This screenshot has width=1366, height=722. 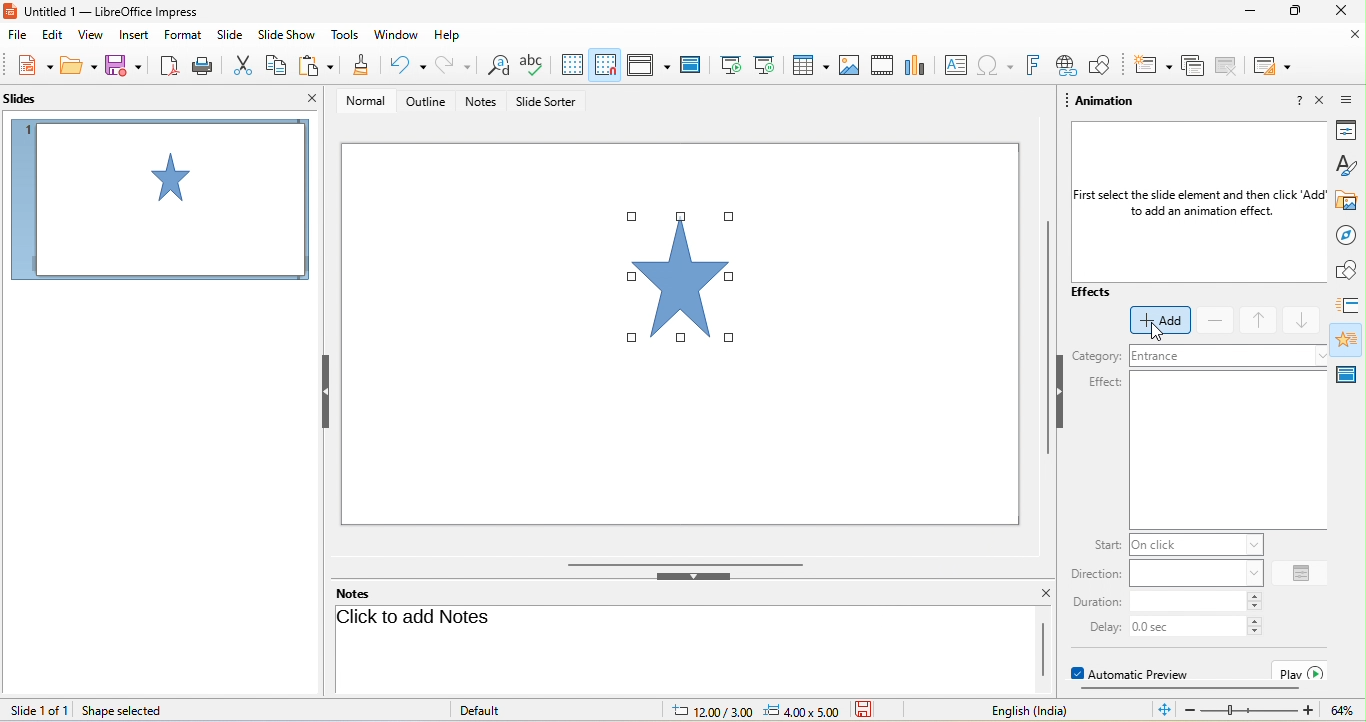 I want to click on save, so click(x=123, y=66).